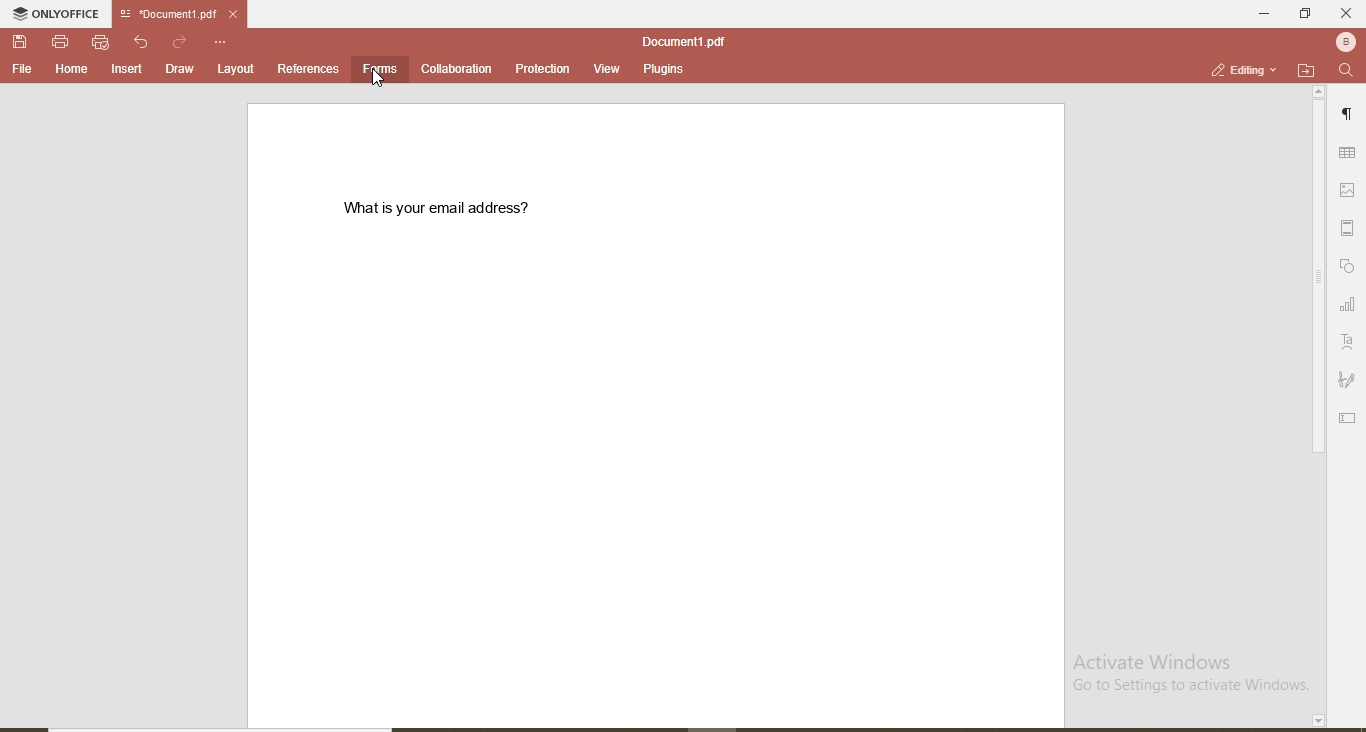  Describe the element at coordinates (1316, 721) in the screenshot. I see `page down` at that location.